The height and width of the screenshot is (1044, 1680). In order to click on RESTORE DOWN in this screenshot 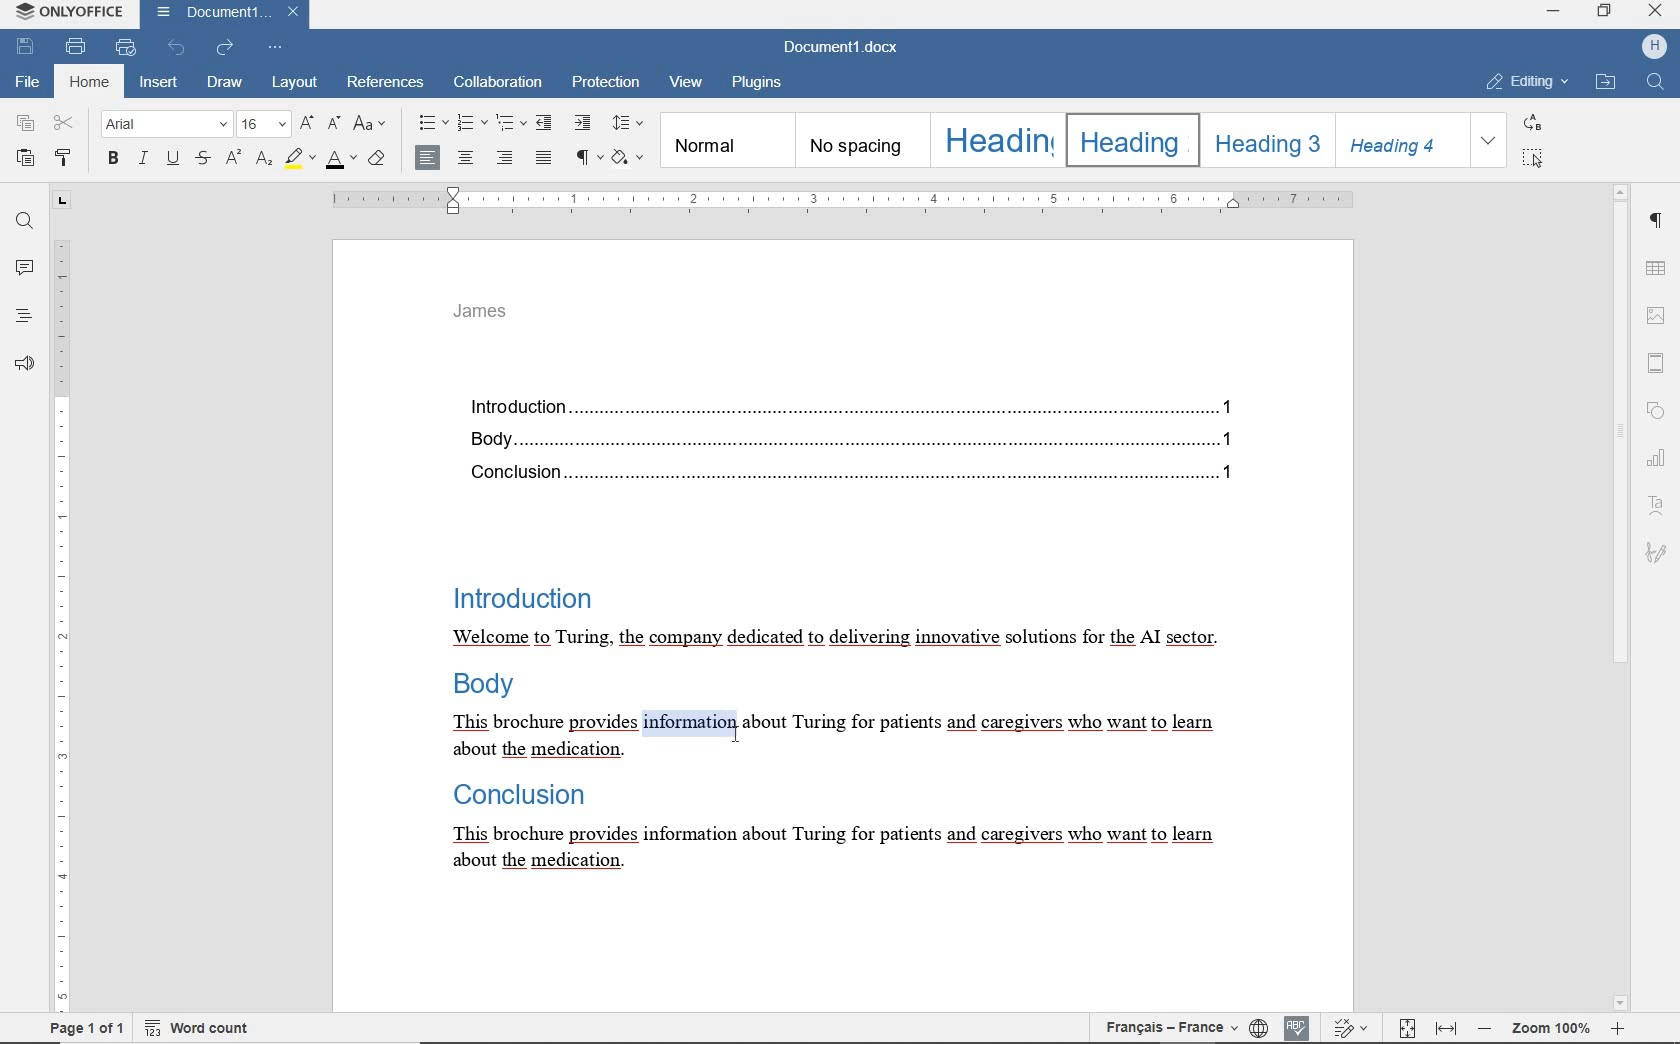, I will do `click(1606, 11)`.